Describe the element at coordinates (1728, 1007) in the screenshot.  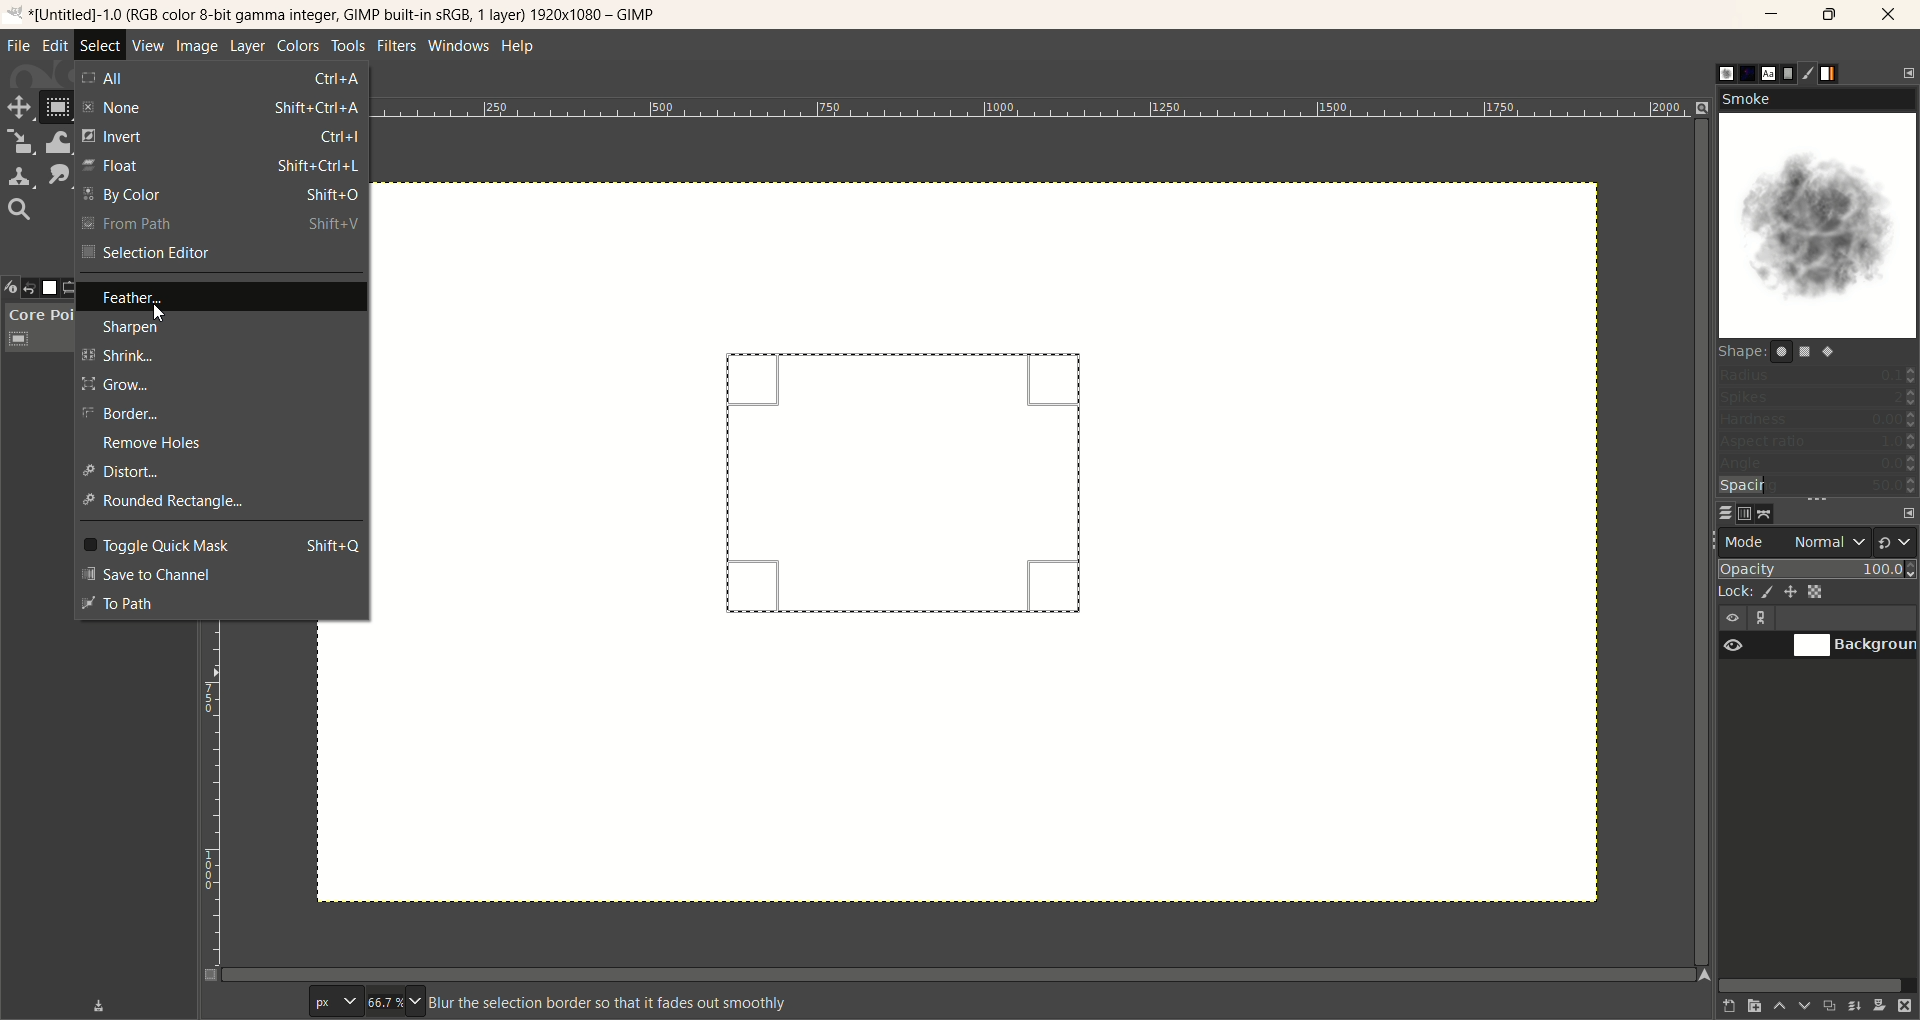
I see `create a new layer with last used values` at that location.